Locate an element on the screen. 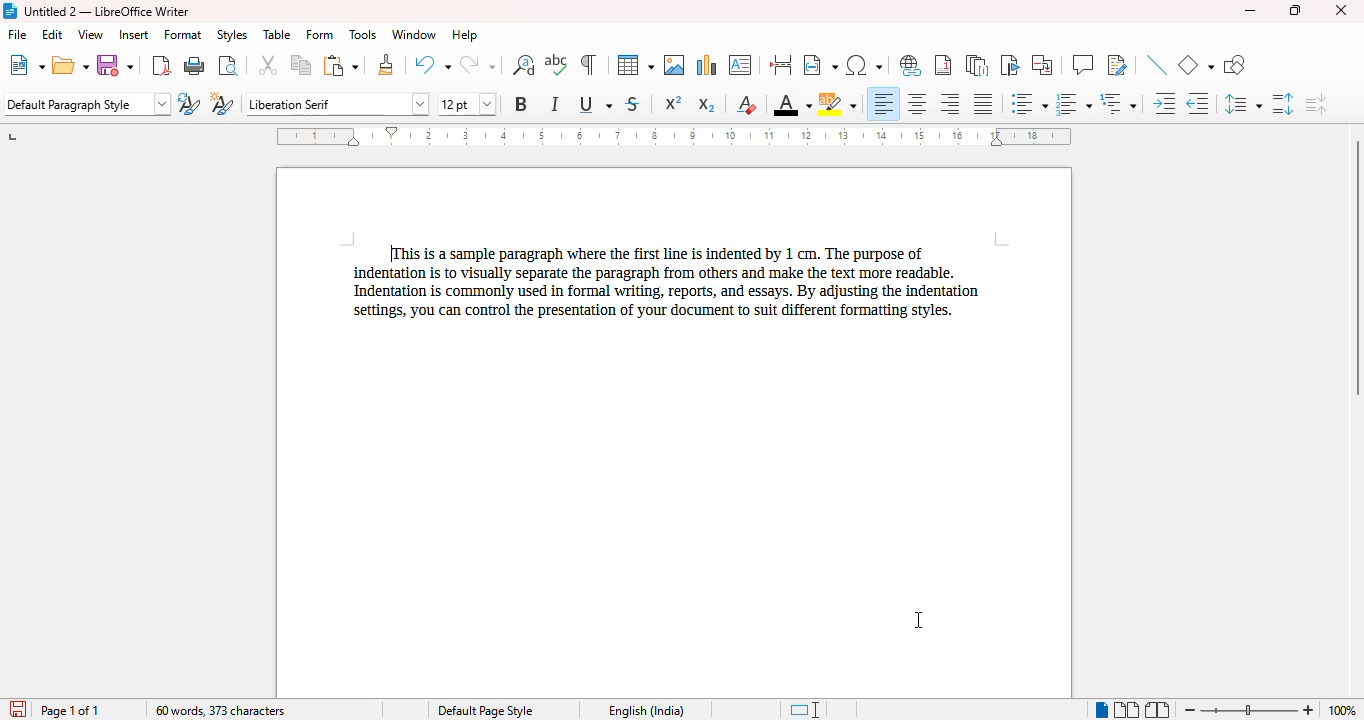  single-page view is located at coordinates (1101, 710).